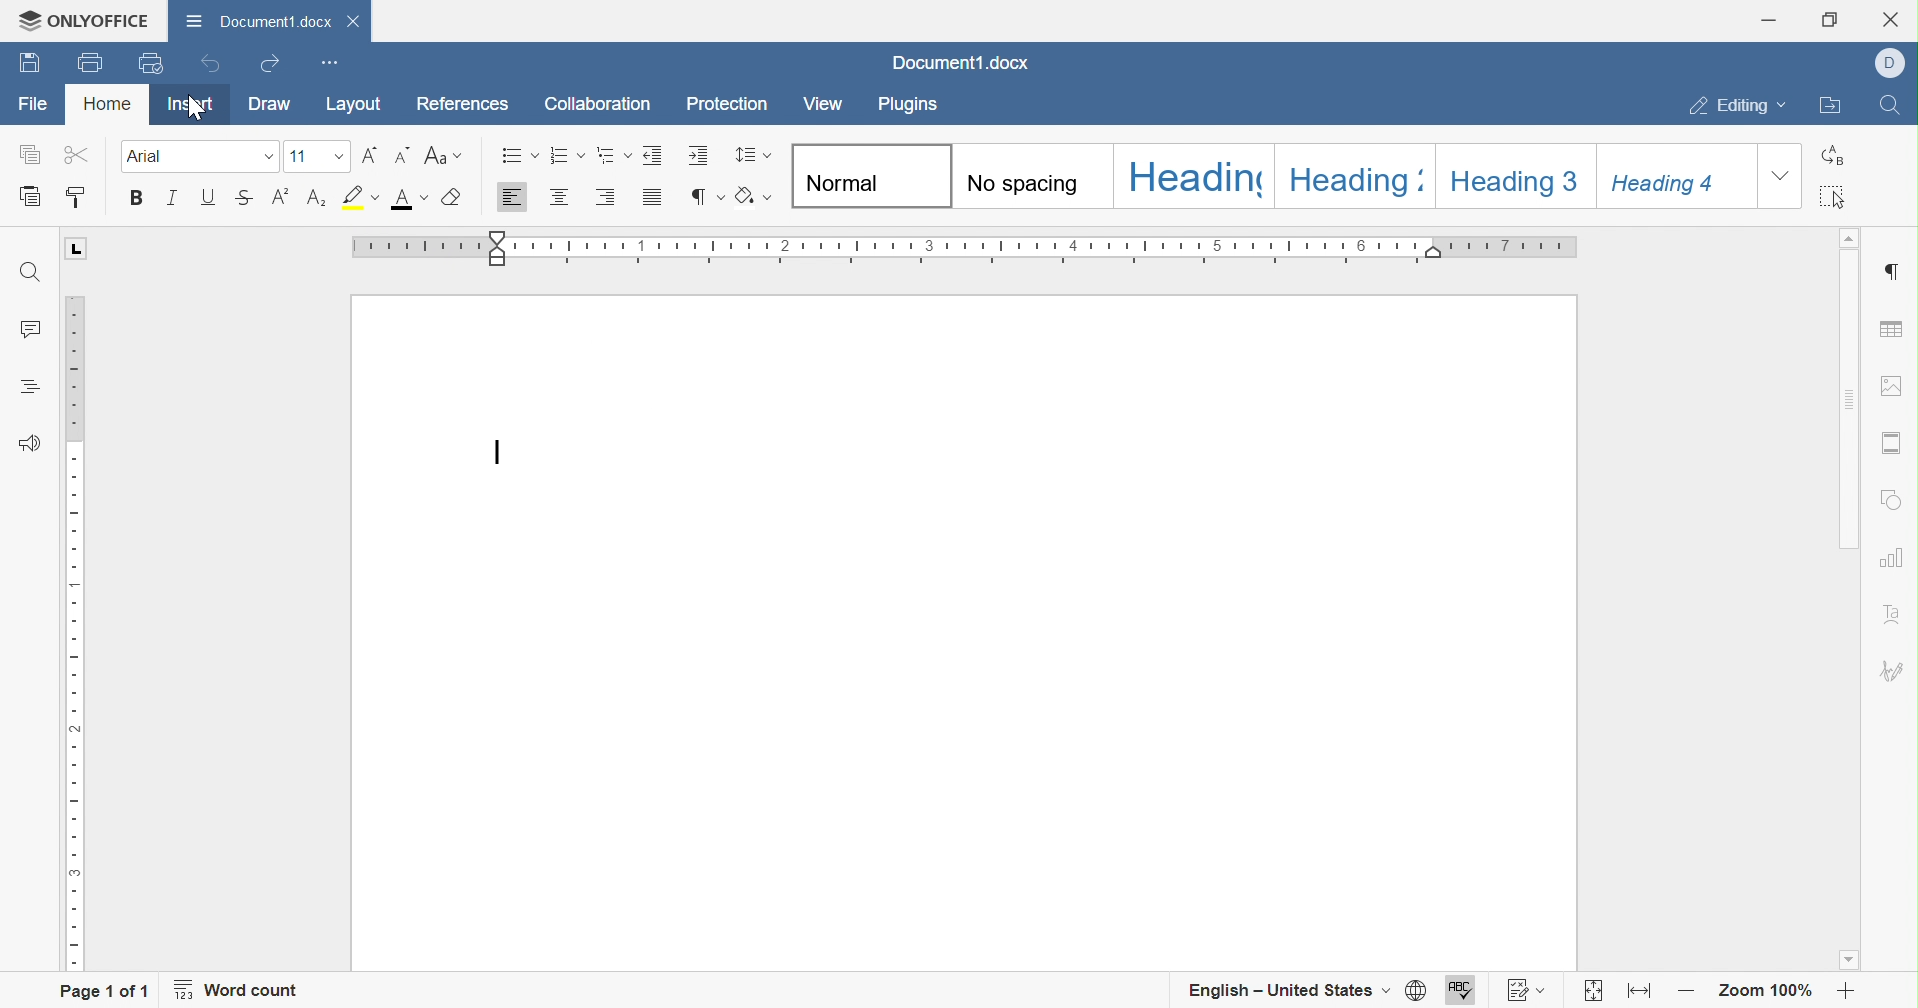 This screenshot has width=1918, height=1008. I want to click on ONLYOFFICE, so click(91, 21).